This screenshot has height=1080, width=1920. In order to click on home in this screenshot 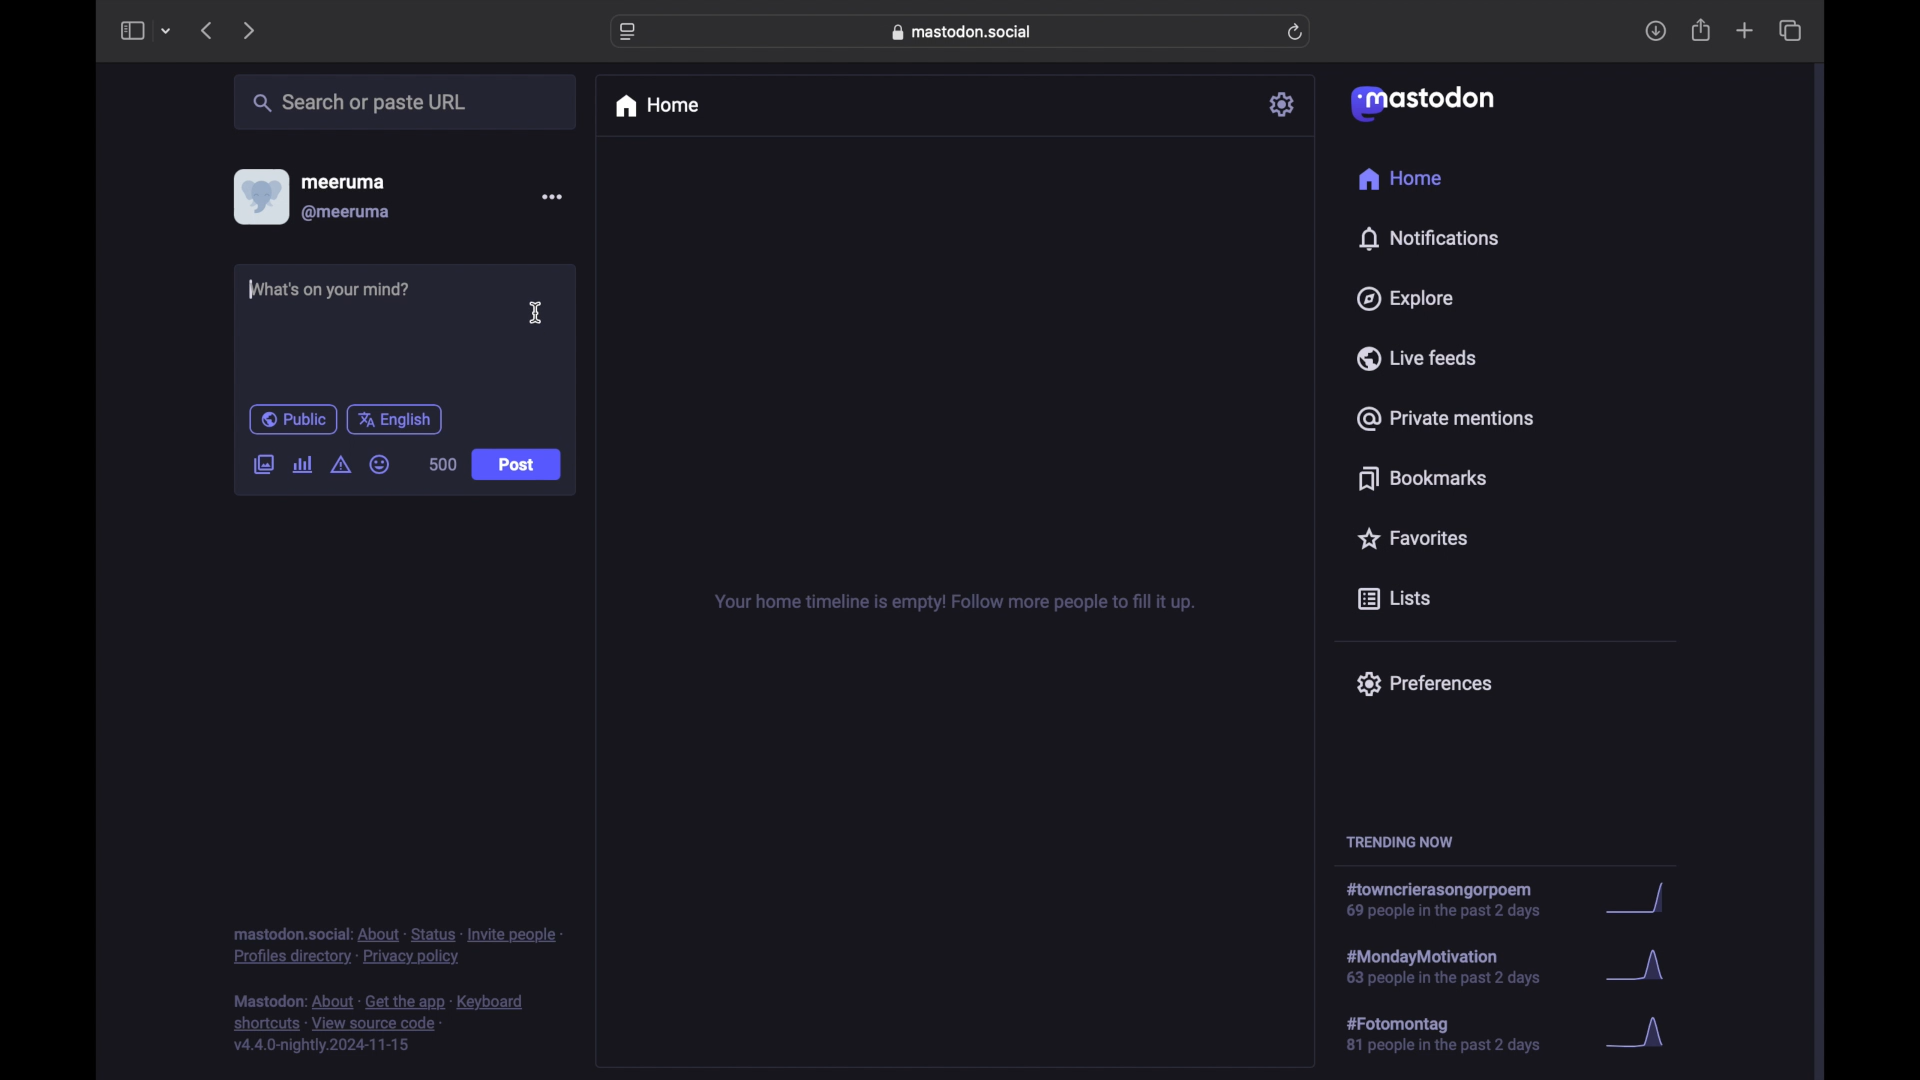, I will do `click(656, 106)`.